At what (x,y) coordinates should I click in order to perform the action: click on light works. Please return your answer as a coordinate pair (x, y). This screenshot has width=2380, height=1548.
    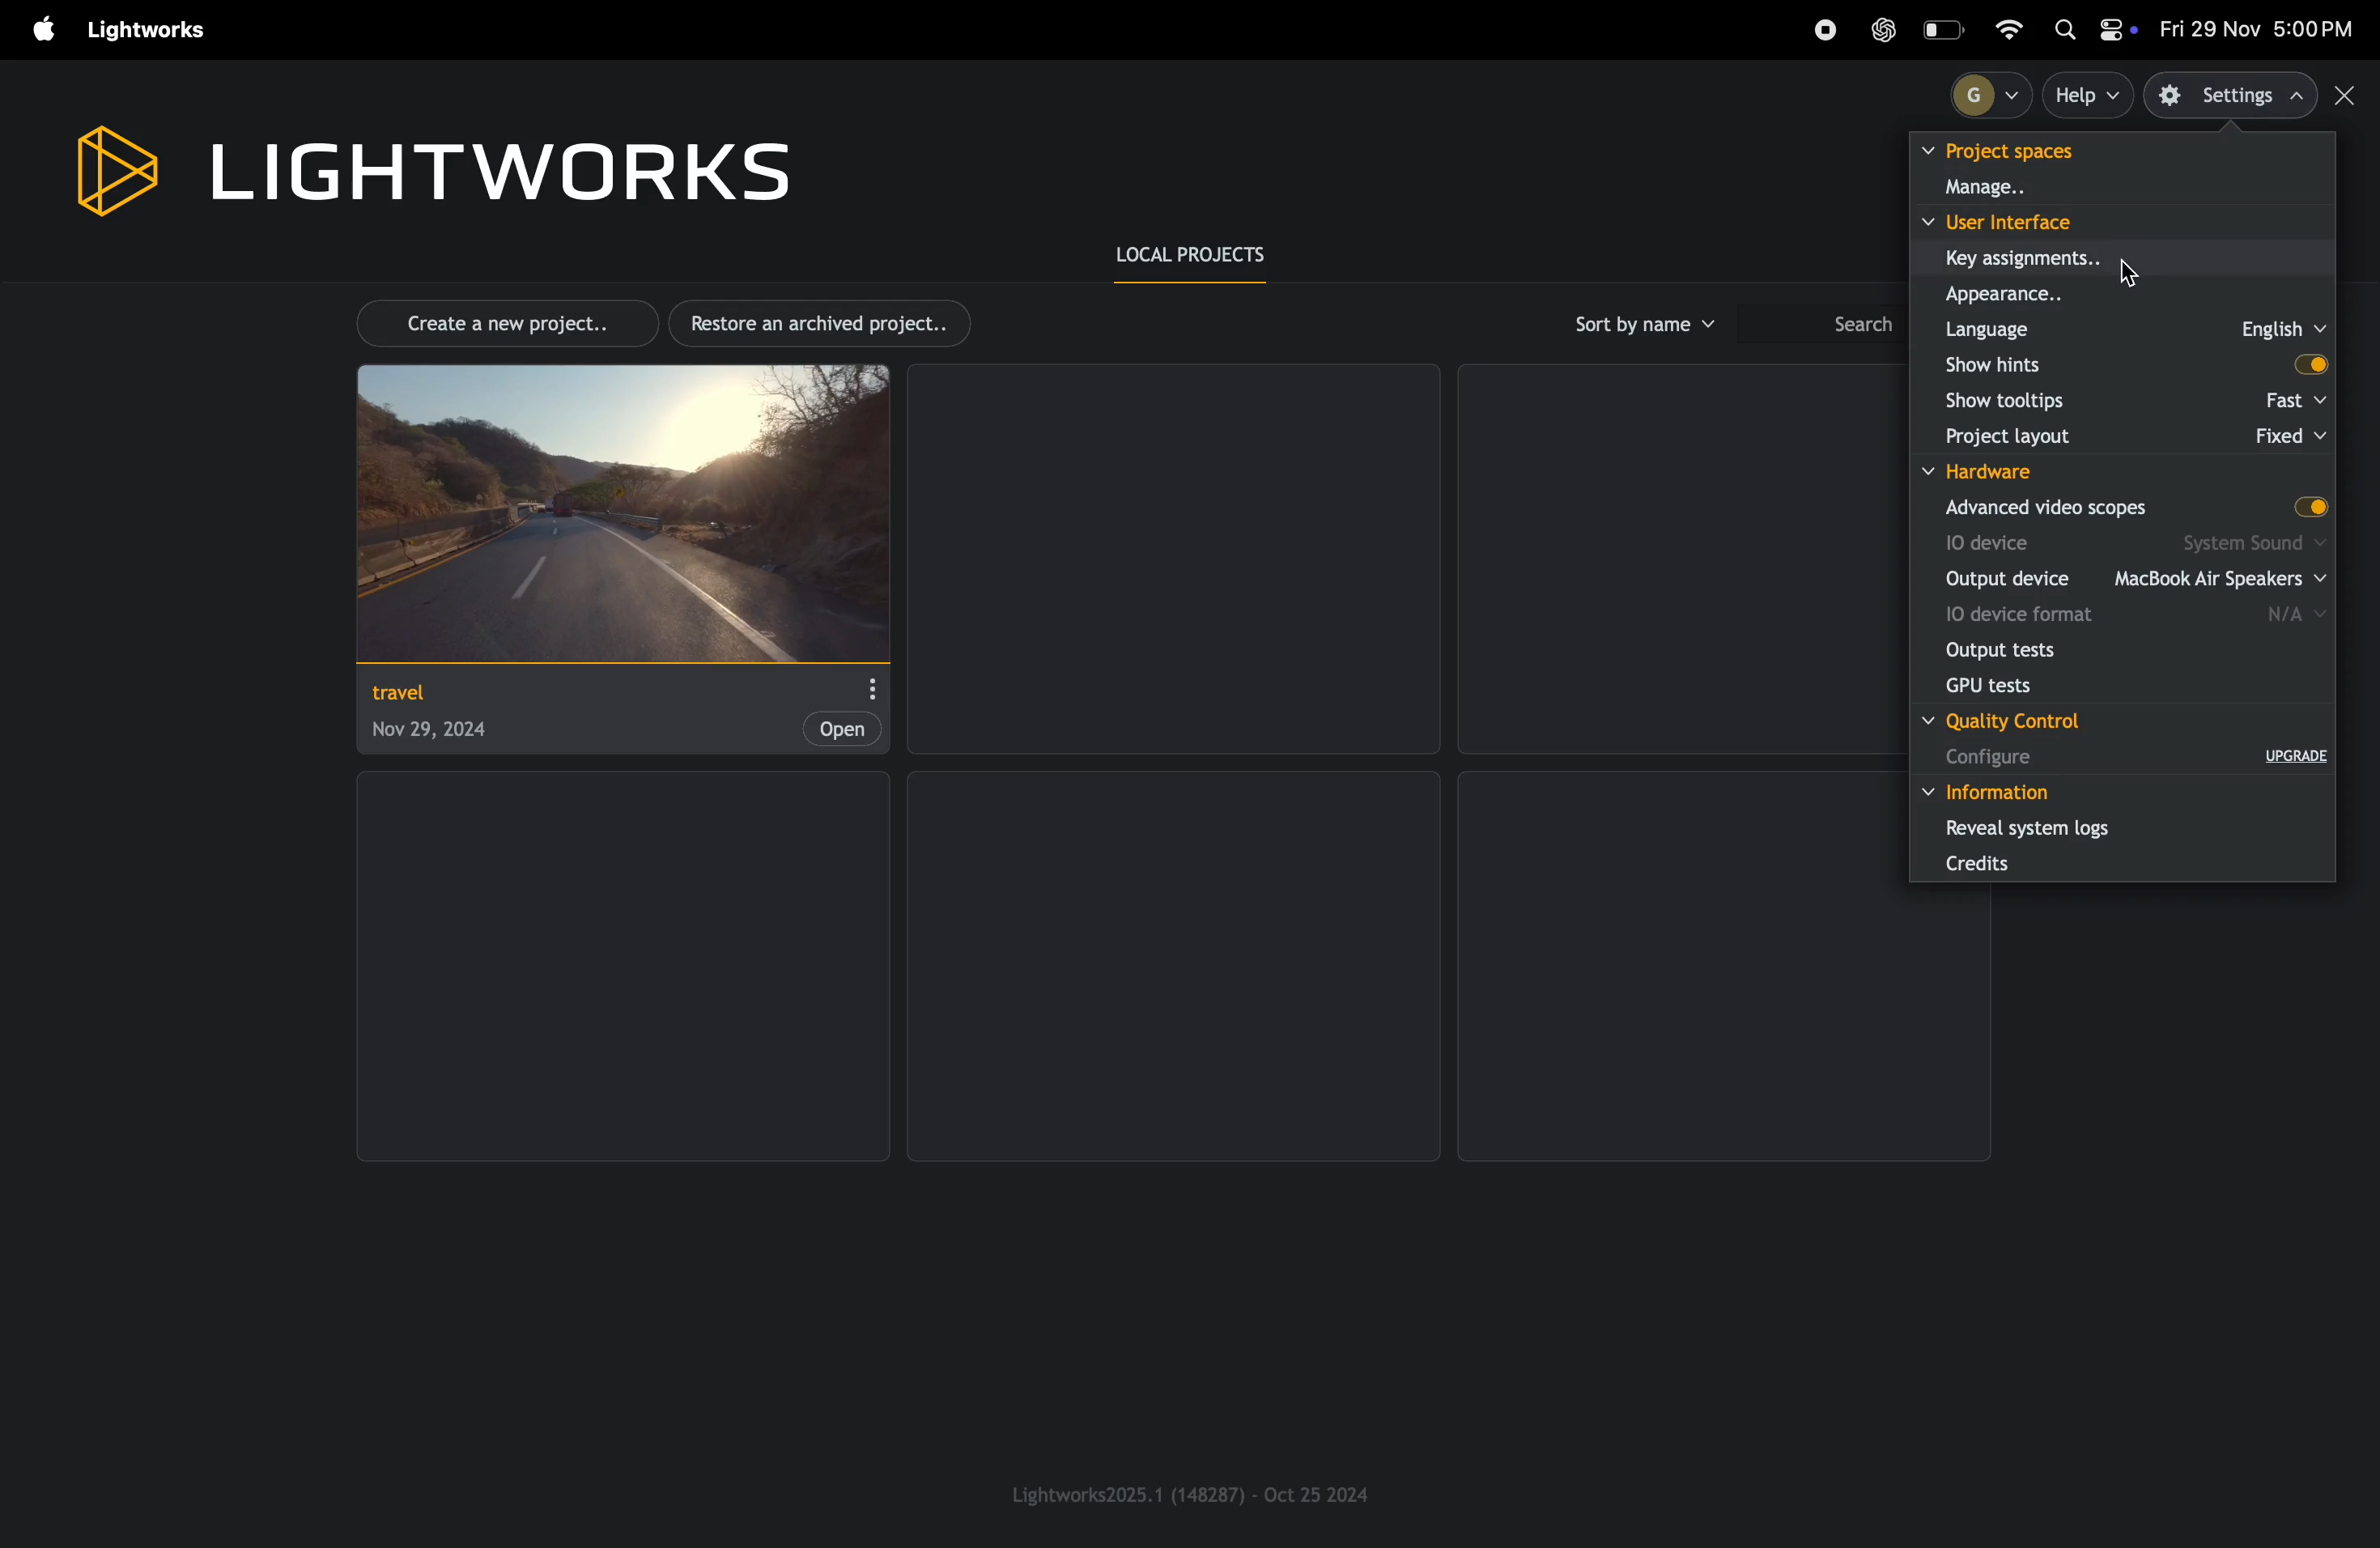
    Looking at the image, I should click on (152, 31).